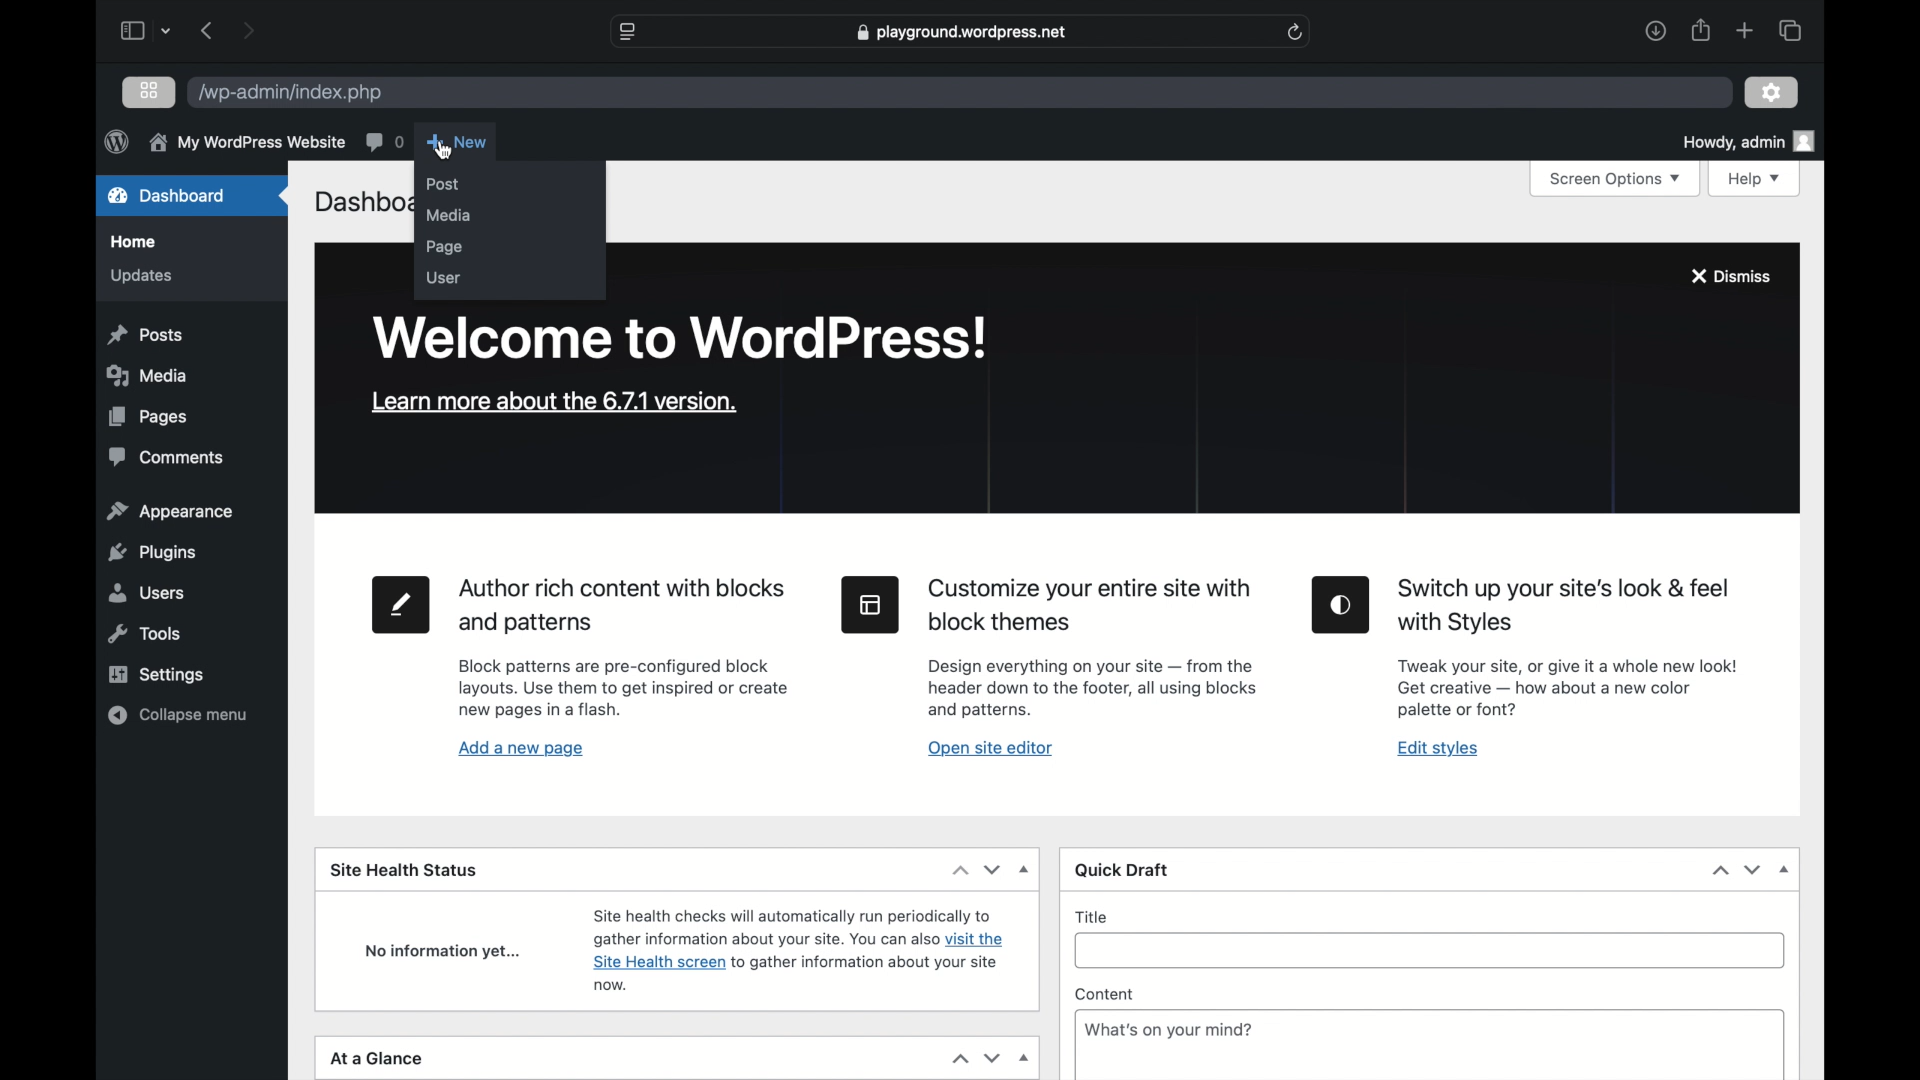 This screenshot has width=1920, height=1080. I want to click on quick draft, so click(1124, 871).